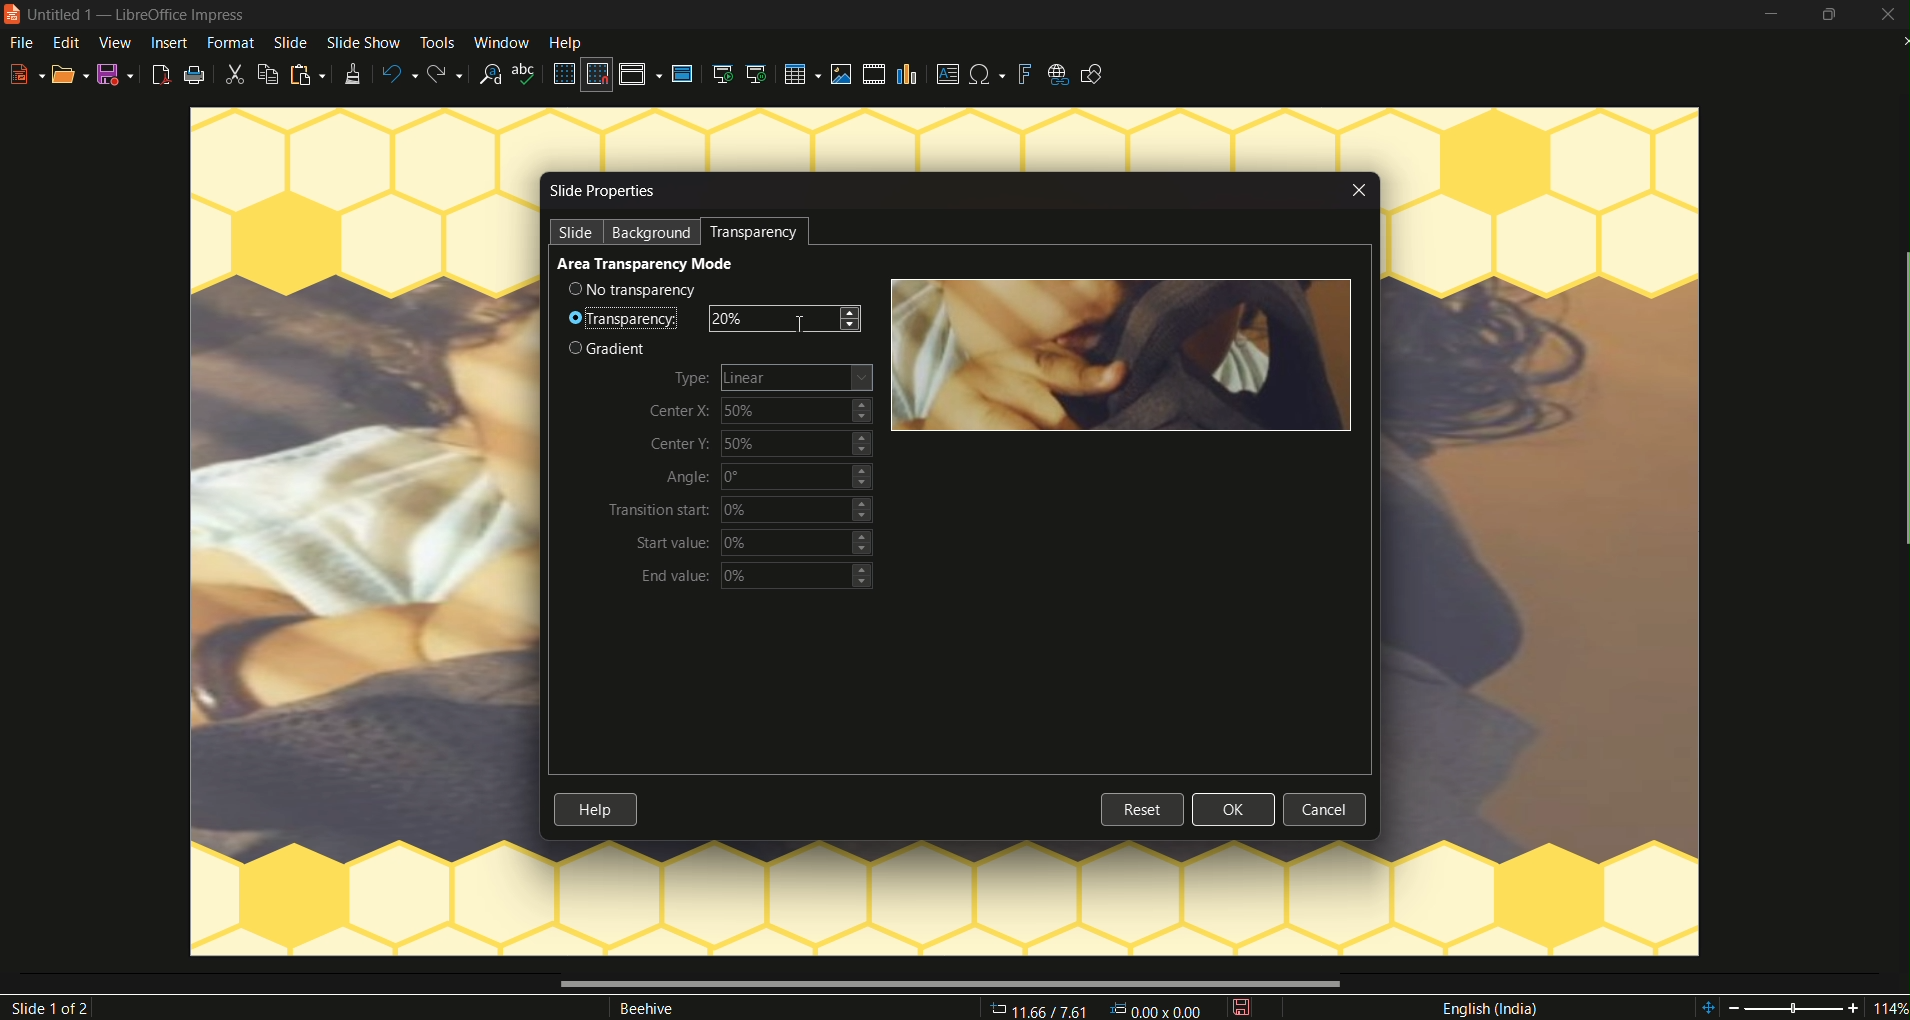 The image size is (1910, 1020). Describe the element at coordinates (1243, 1009) in the screenshot. I see `save` at that location.